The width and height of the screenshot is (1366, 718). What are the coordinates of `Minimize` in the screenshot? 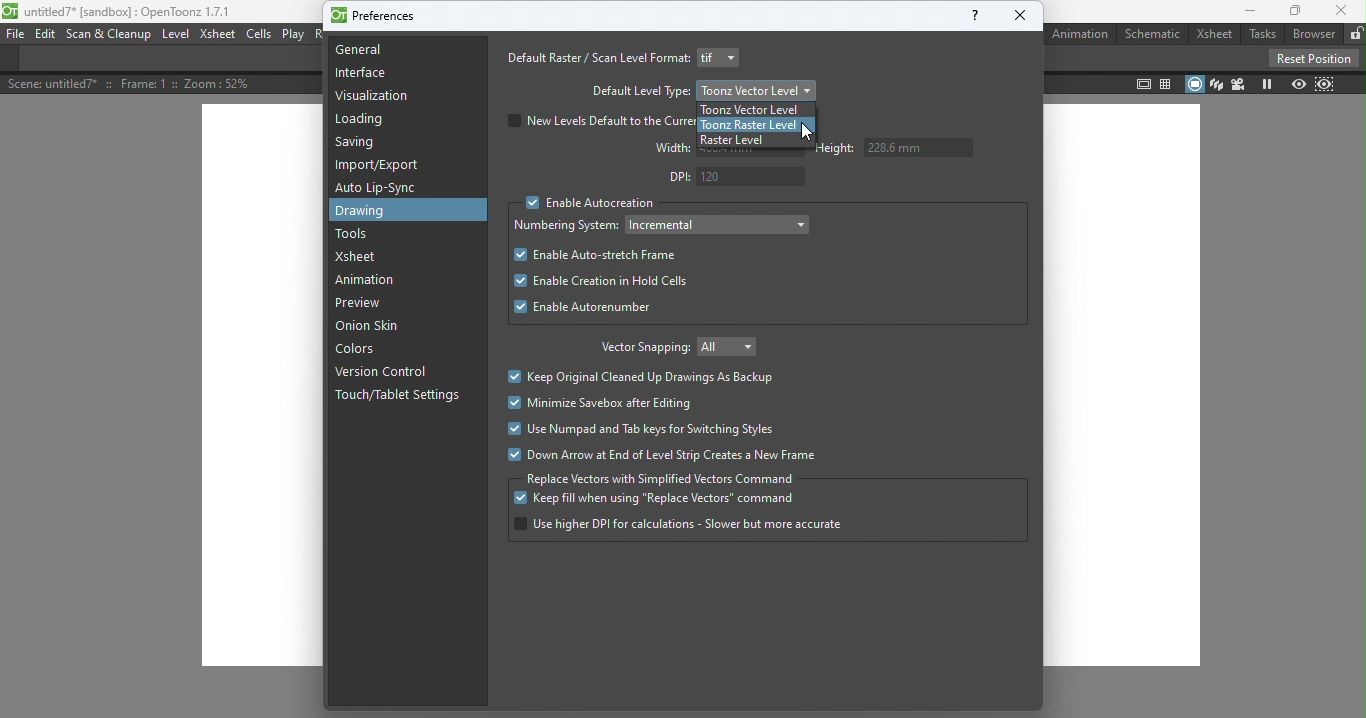 It's located at (1245, 13).